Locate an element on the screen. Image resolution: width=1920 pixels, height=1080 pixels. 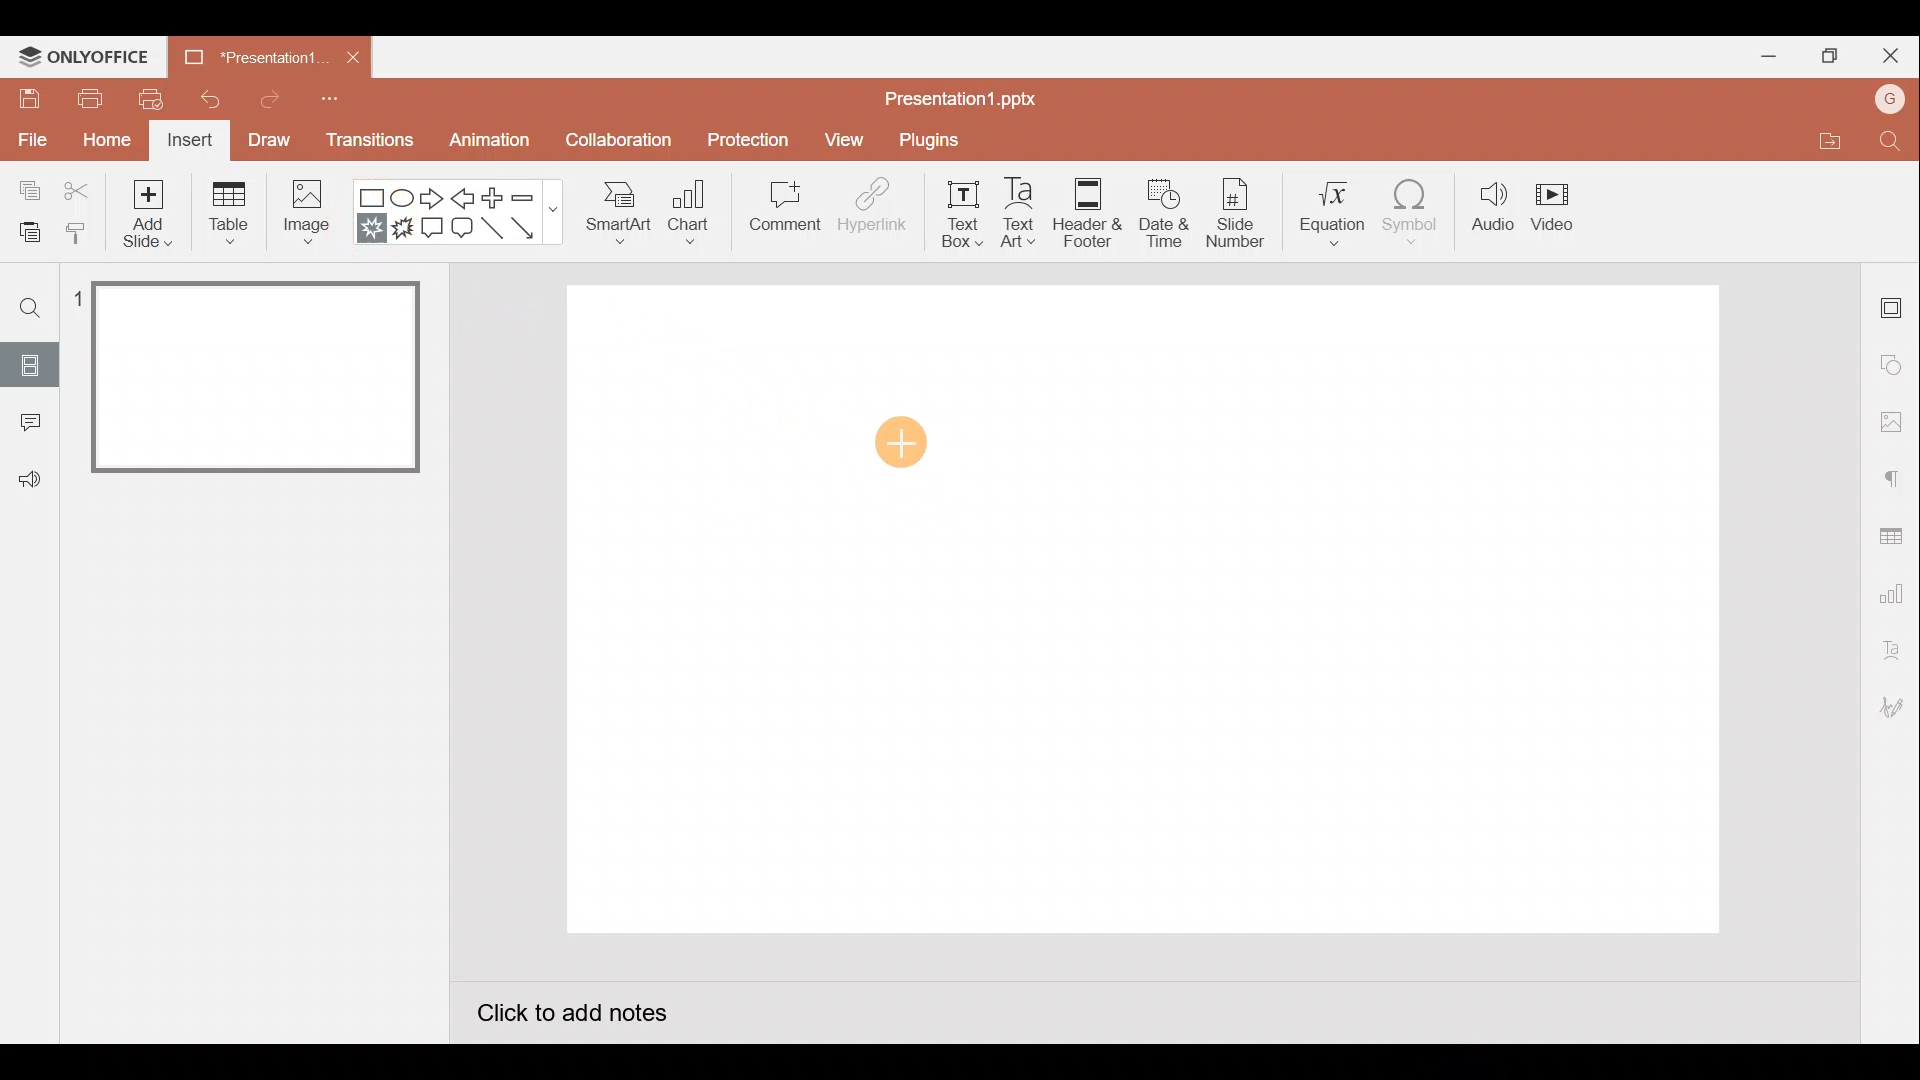
Comment is located at coordinates (787, 214).